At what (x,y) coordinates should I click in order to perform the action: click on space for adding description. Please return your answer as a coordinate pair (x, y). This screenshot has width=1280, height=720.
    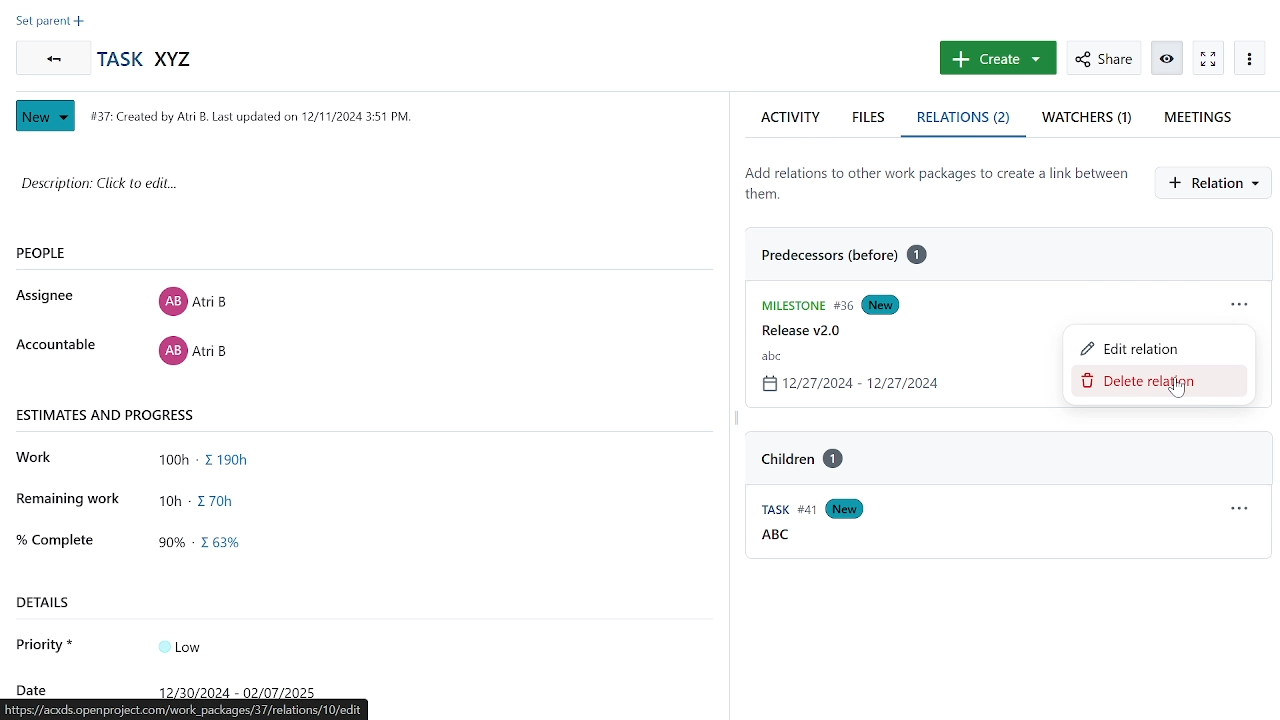
    Looking at the image, I should click on (337, 194).